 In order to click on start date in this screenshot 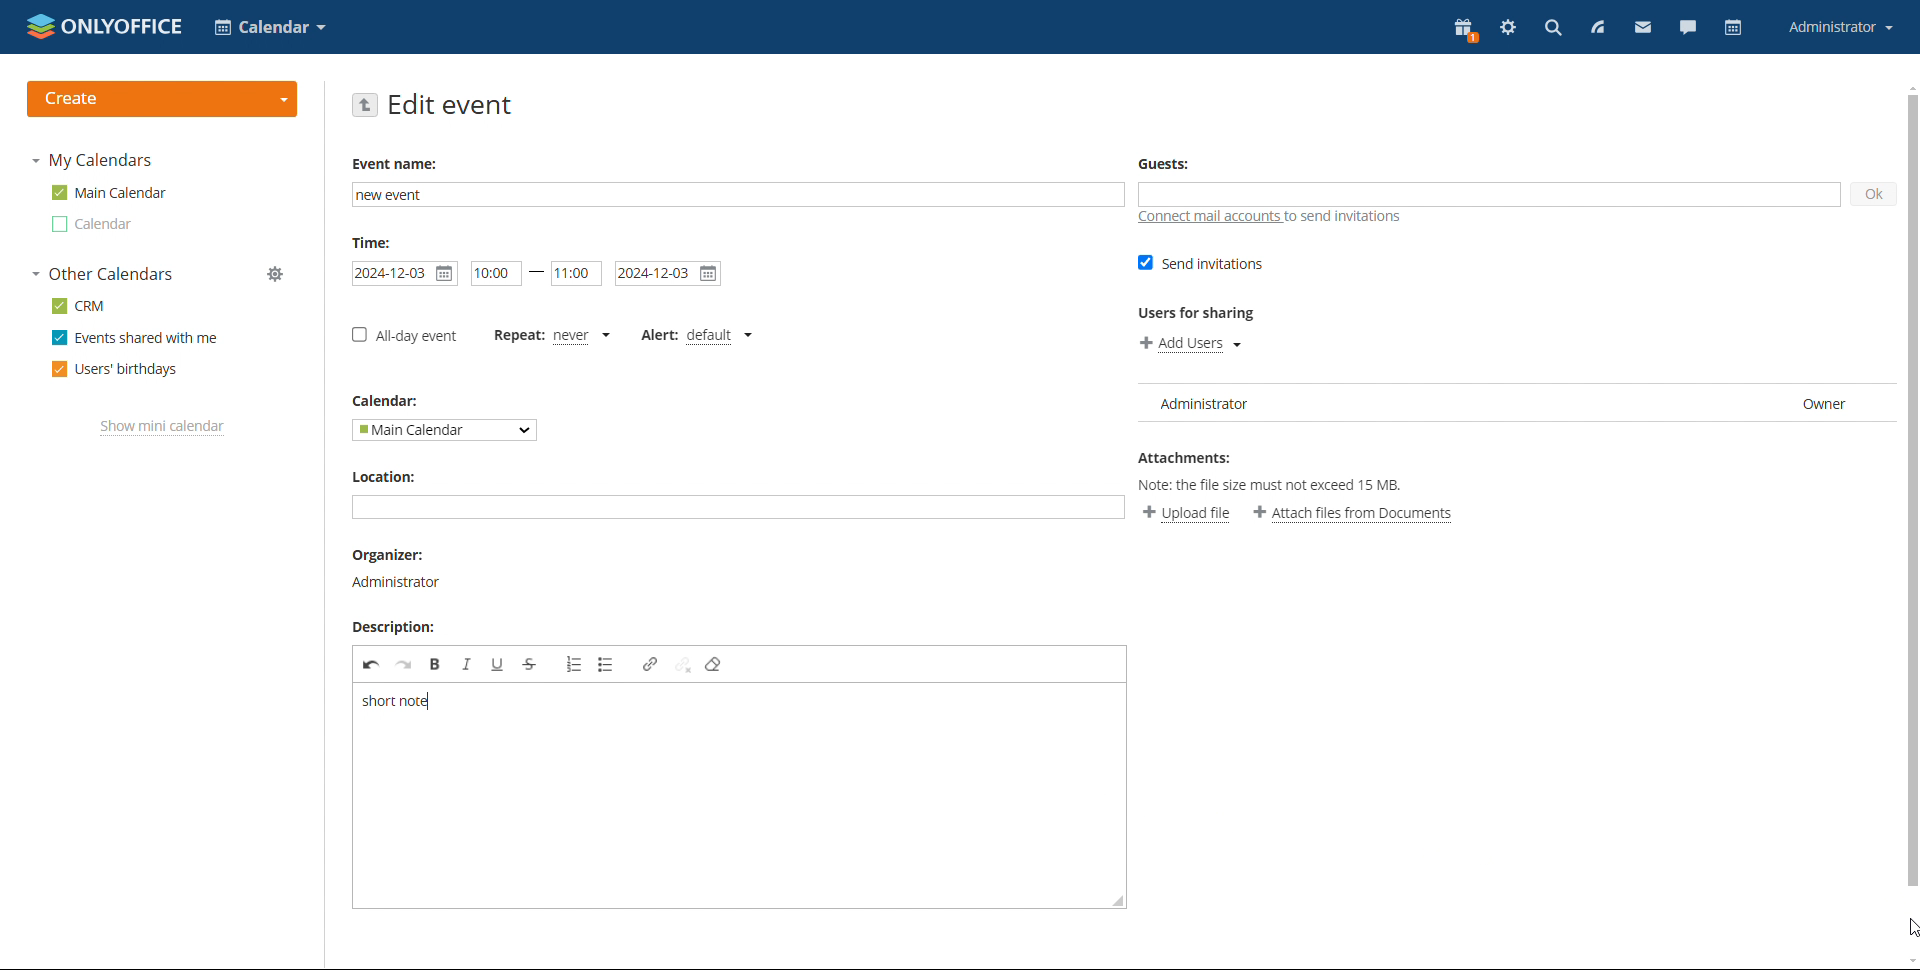, I will do `click(495, 274)`.